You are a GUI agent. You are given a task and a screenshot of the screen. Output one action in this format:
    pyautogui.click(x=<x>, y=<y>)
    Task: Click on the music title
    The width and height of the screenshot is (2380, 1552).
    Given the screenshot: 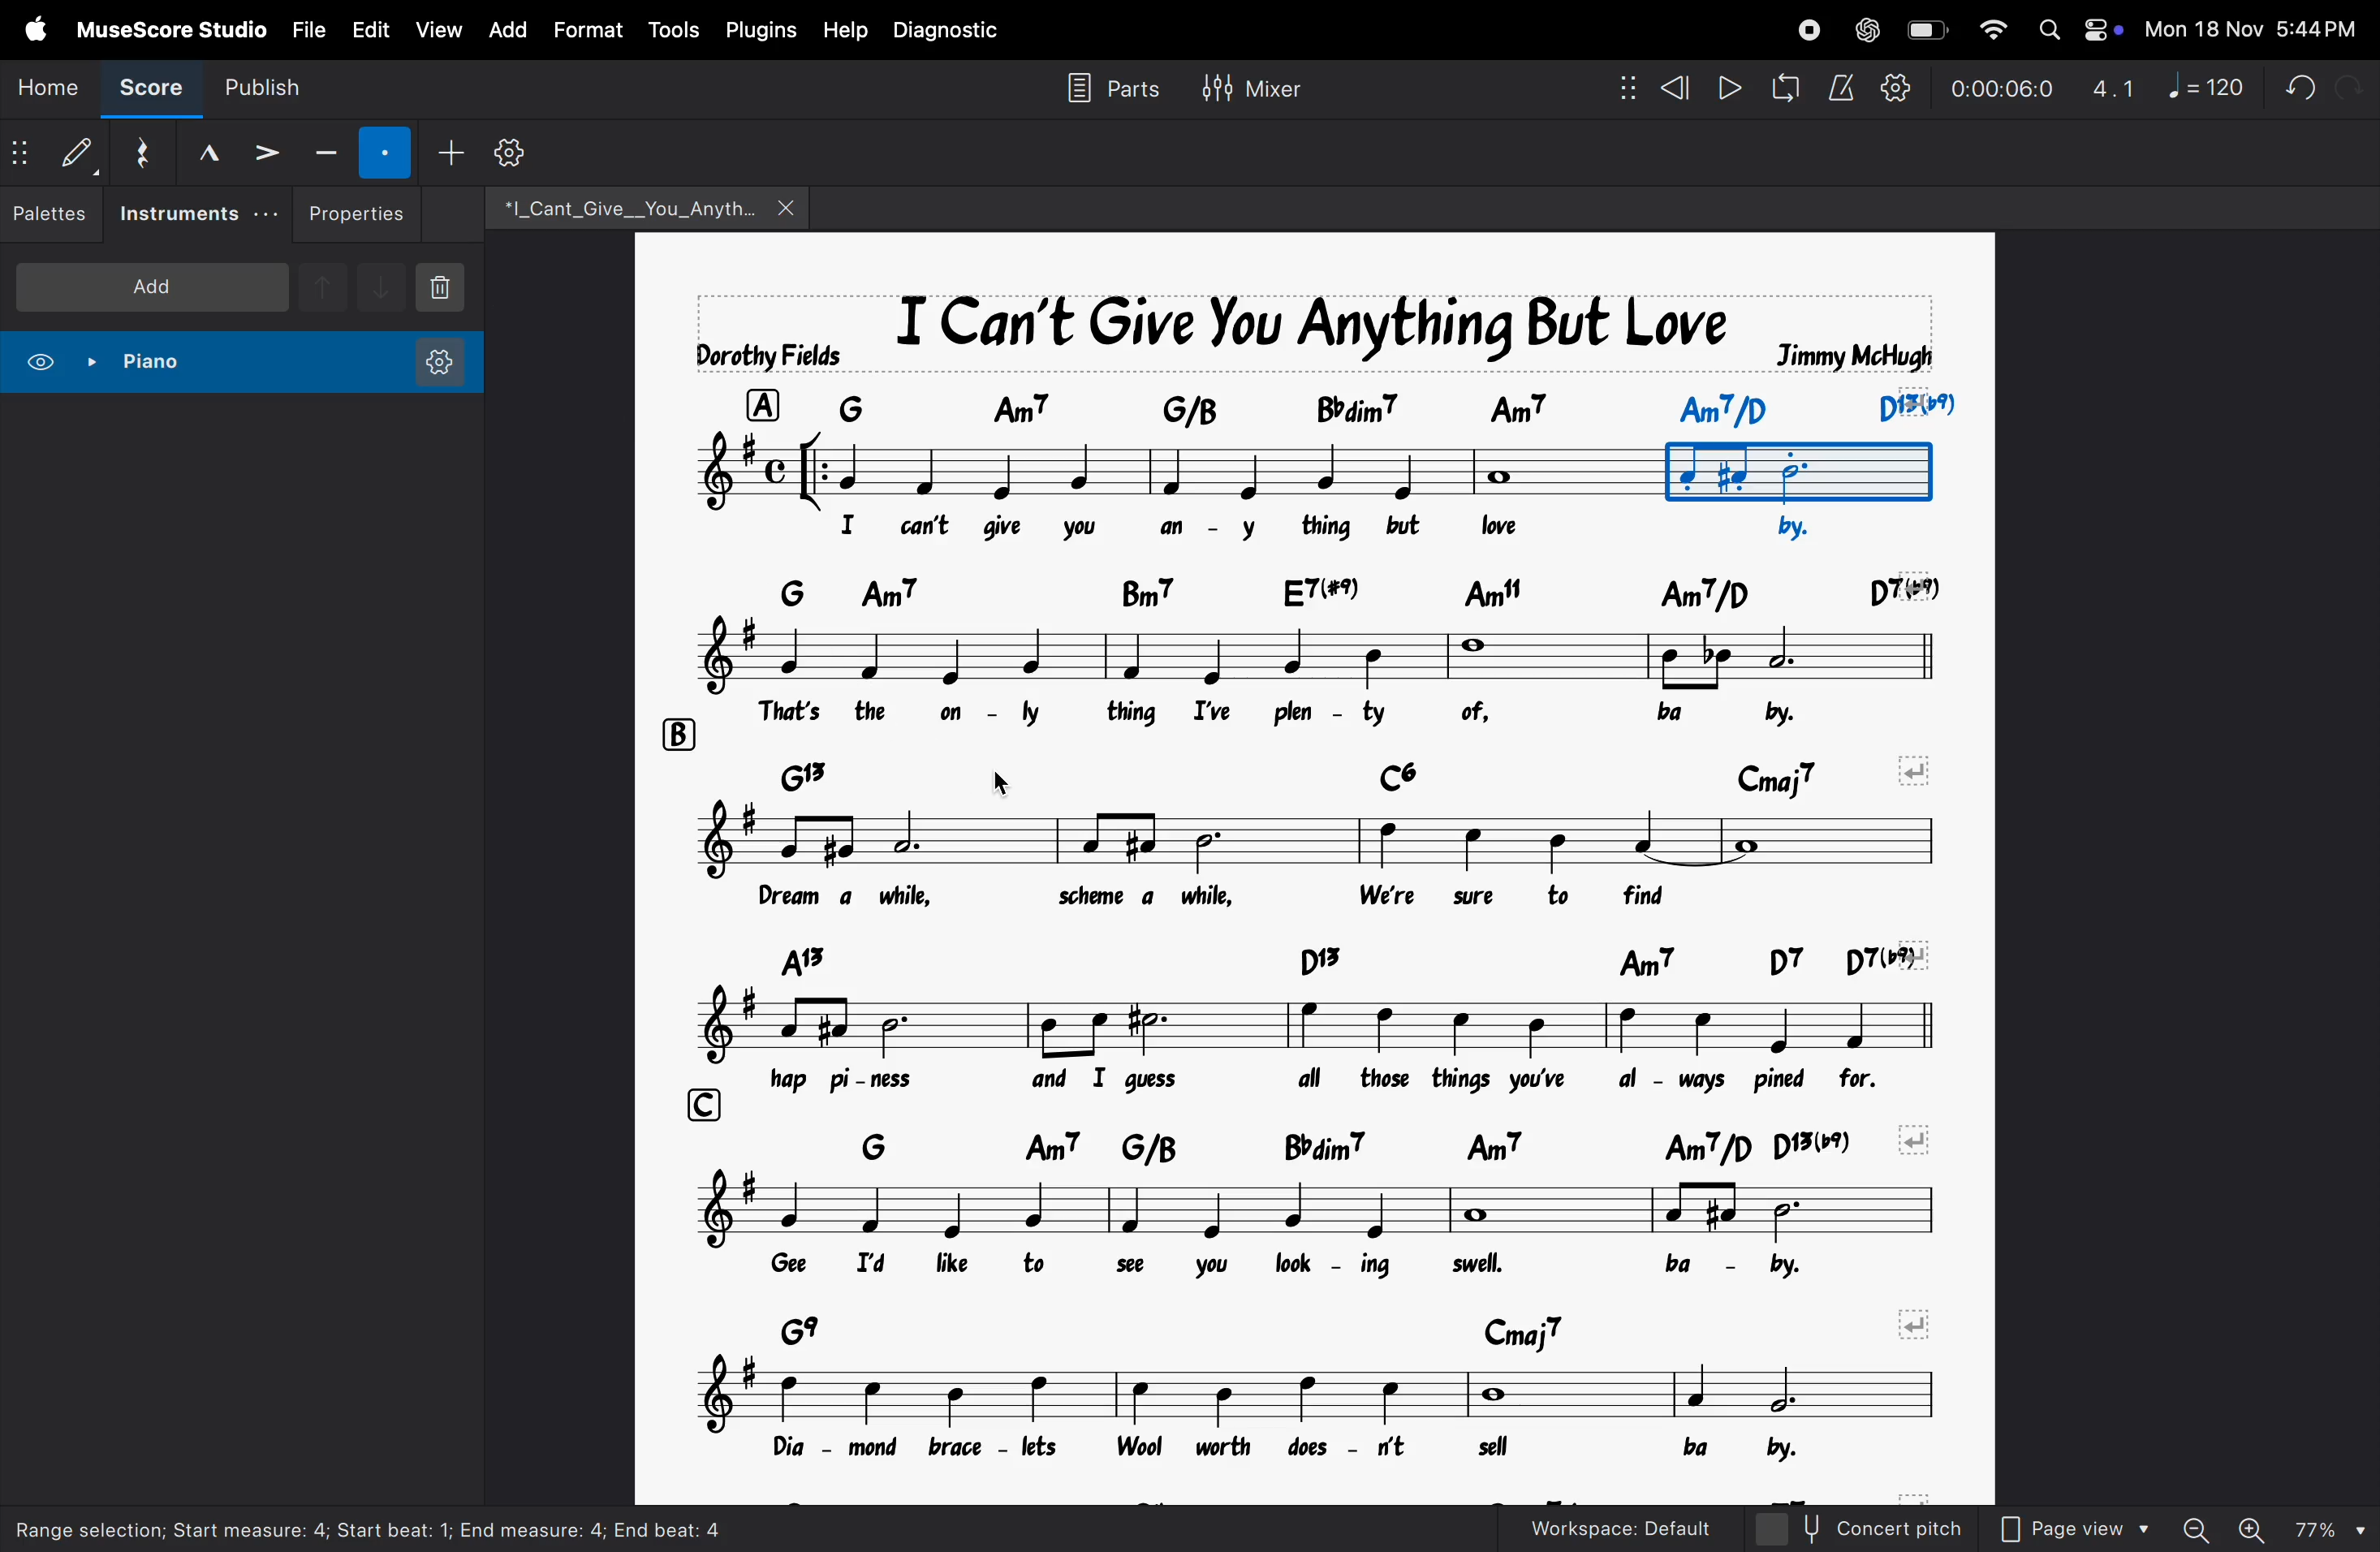 What is the action you would take?
    pyautogui.click(x=1317, y=327)
    